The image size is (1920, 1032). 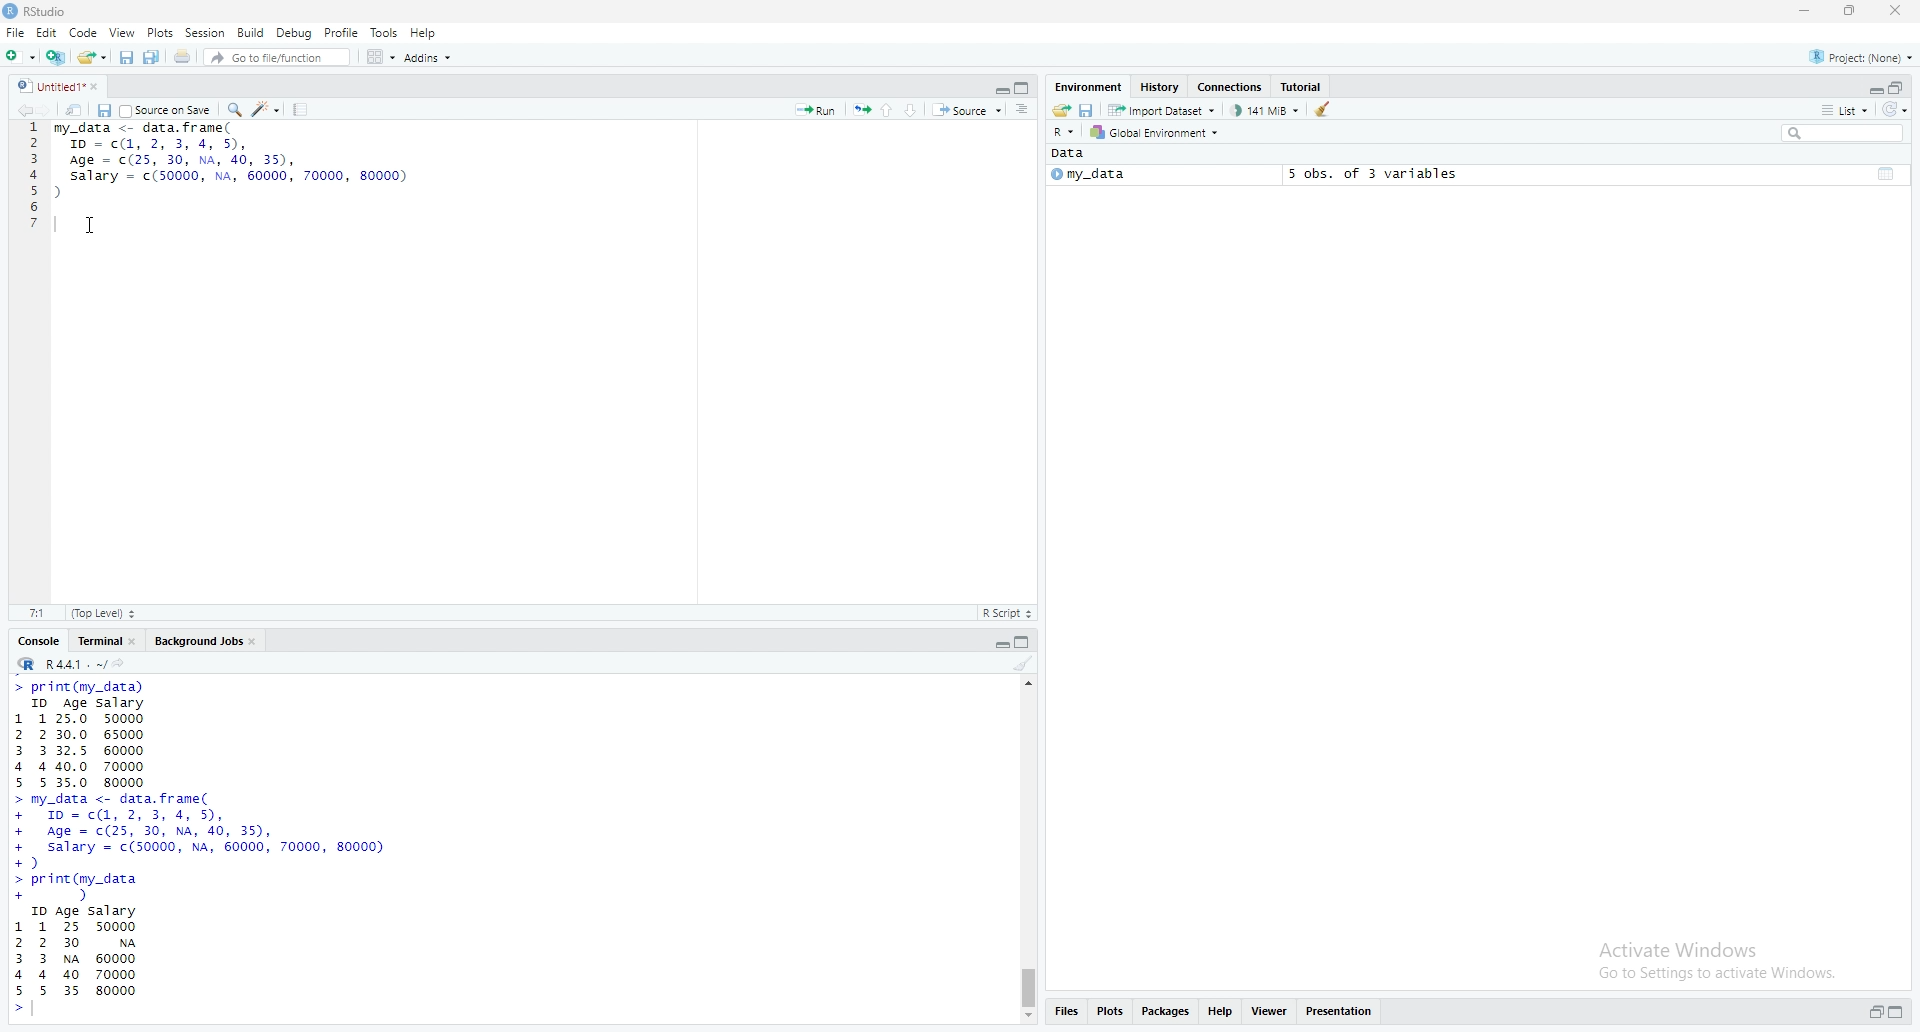 I want to click on go back, so click(x=20, y=110).